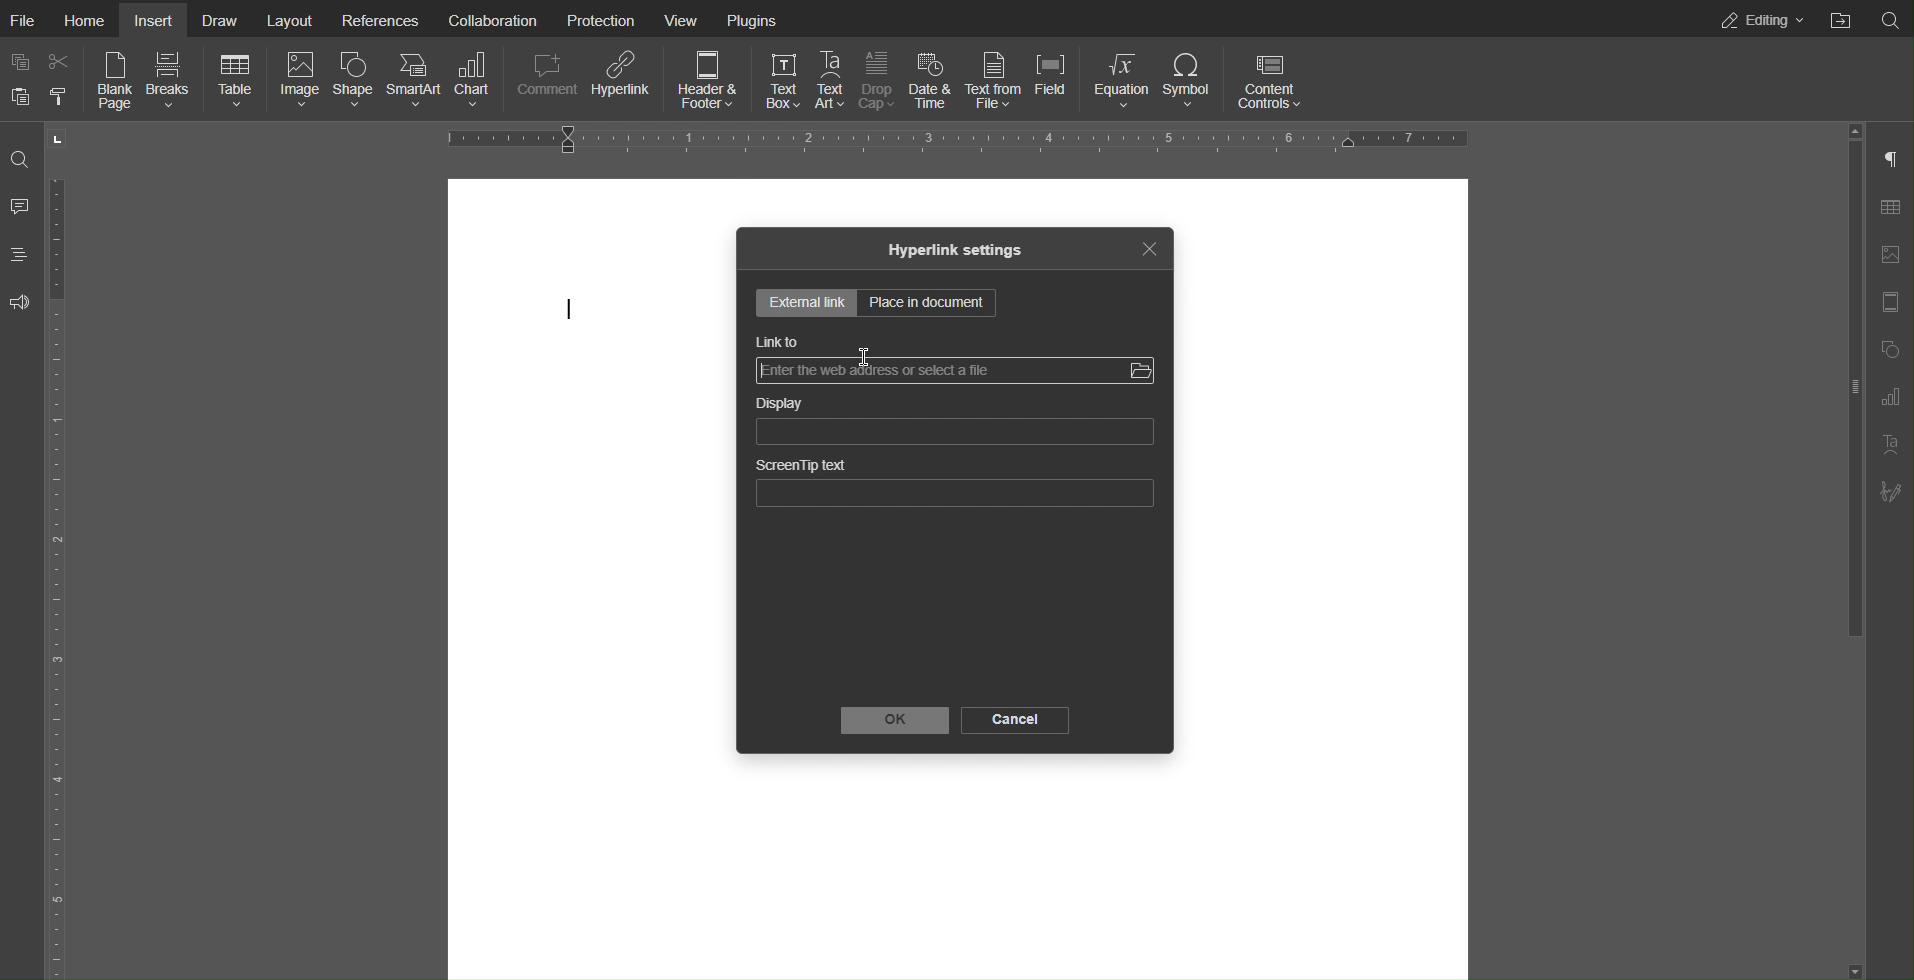 The height and width of the screenshot is (980, 1914). What do you see at coordinates (1890, 155) in the screenshot?
I see `Paragraph Settings` at bounding box center [1890, 155].